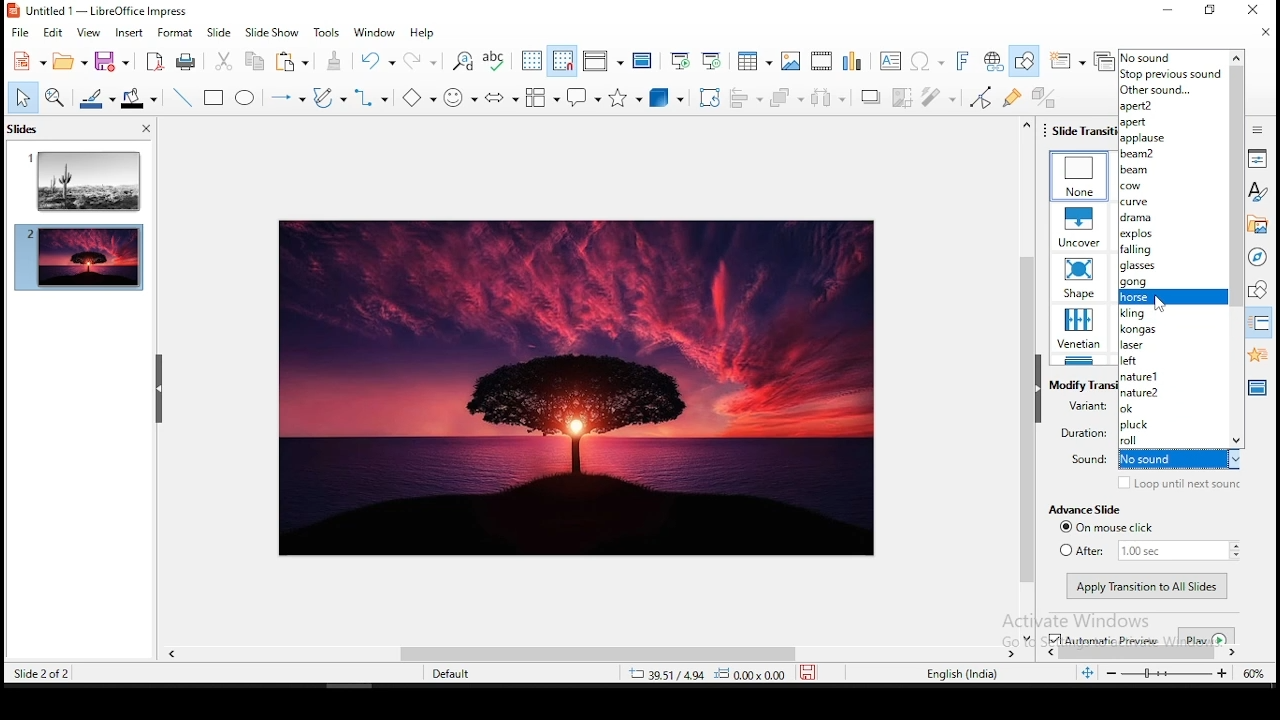 This screenshot has width=1280, height=720. I want to click on zoom and pan, so click(55, 97).